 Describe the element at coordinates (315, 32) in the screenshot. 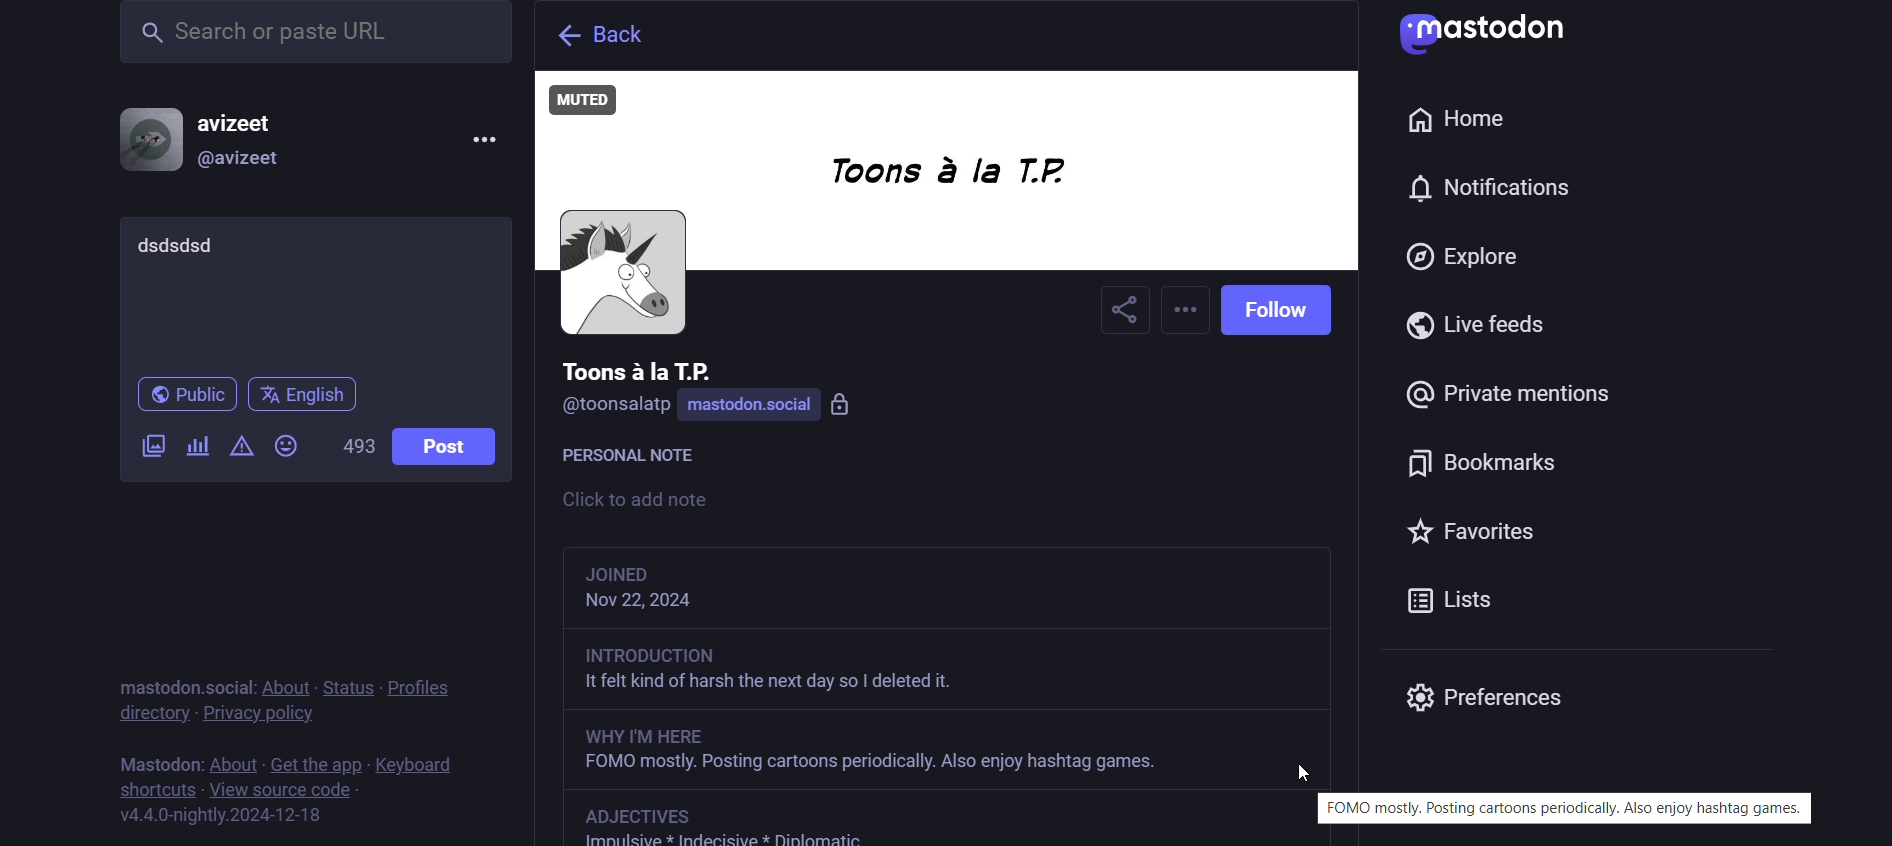

I see `search` at that location.